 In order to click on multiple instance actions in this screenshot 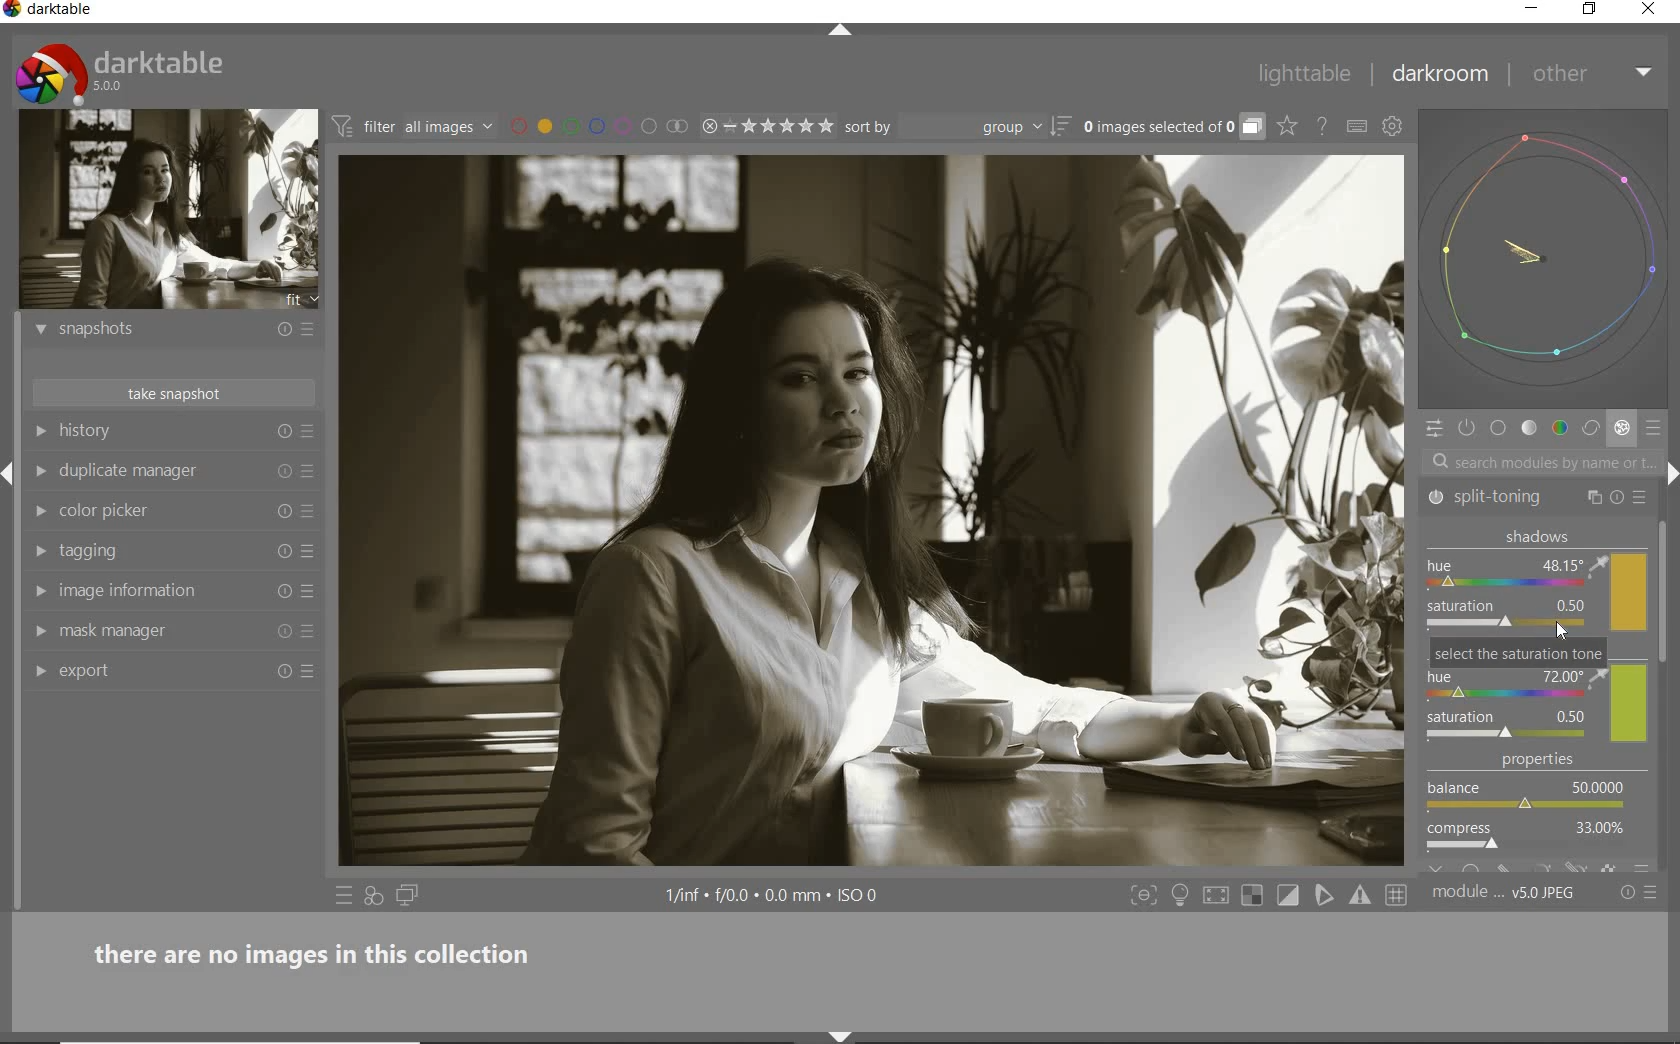, I will do `click(1594, 495)`.